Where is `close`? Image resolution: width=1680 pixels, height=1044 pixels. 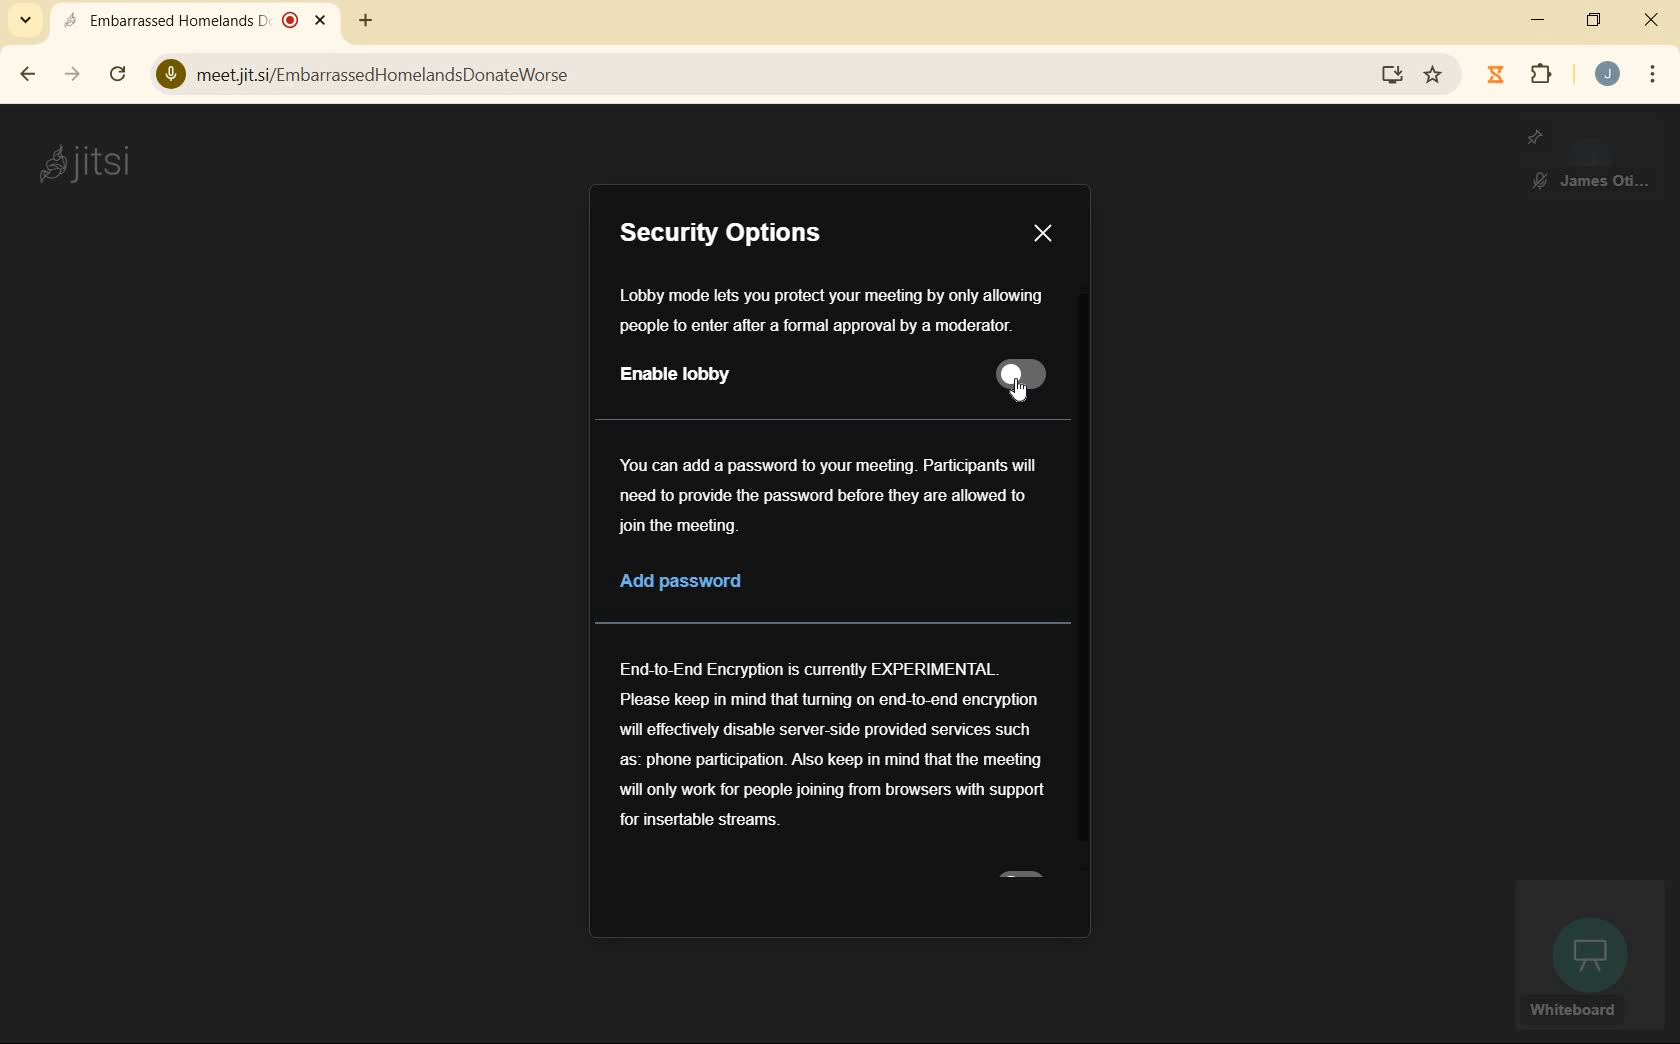
close is located at coordinates (1651, 22).